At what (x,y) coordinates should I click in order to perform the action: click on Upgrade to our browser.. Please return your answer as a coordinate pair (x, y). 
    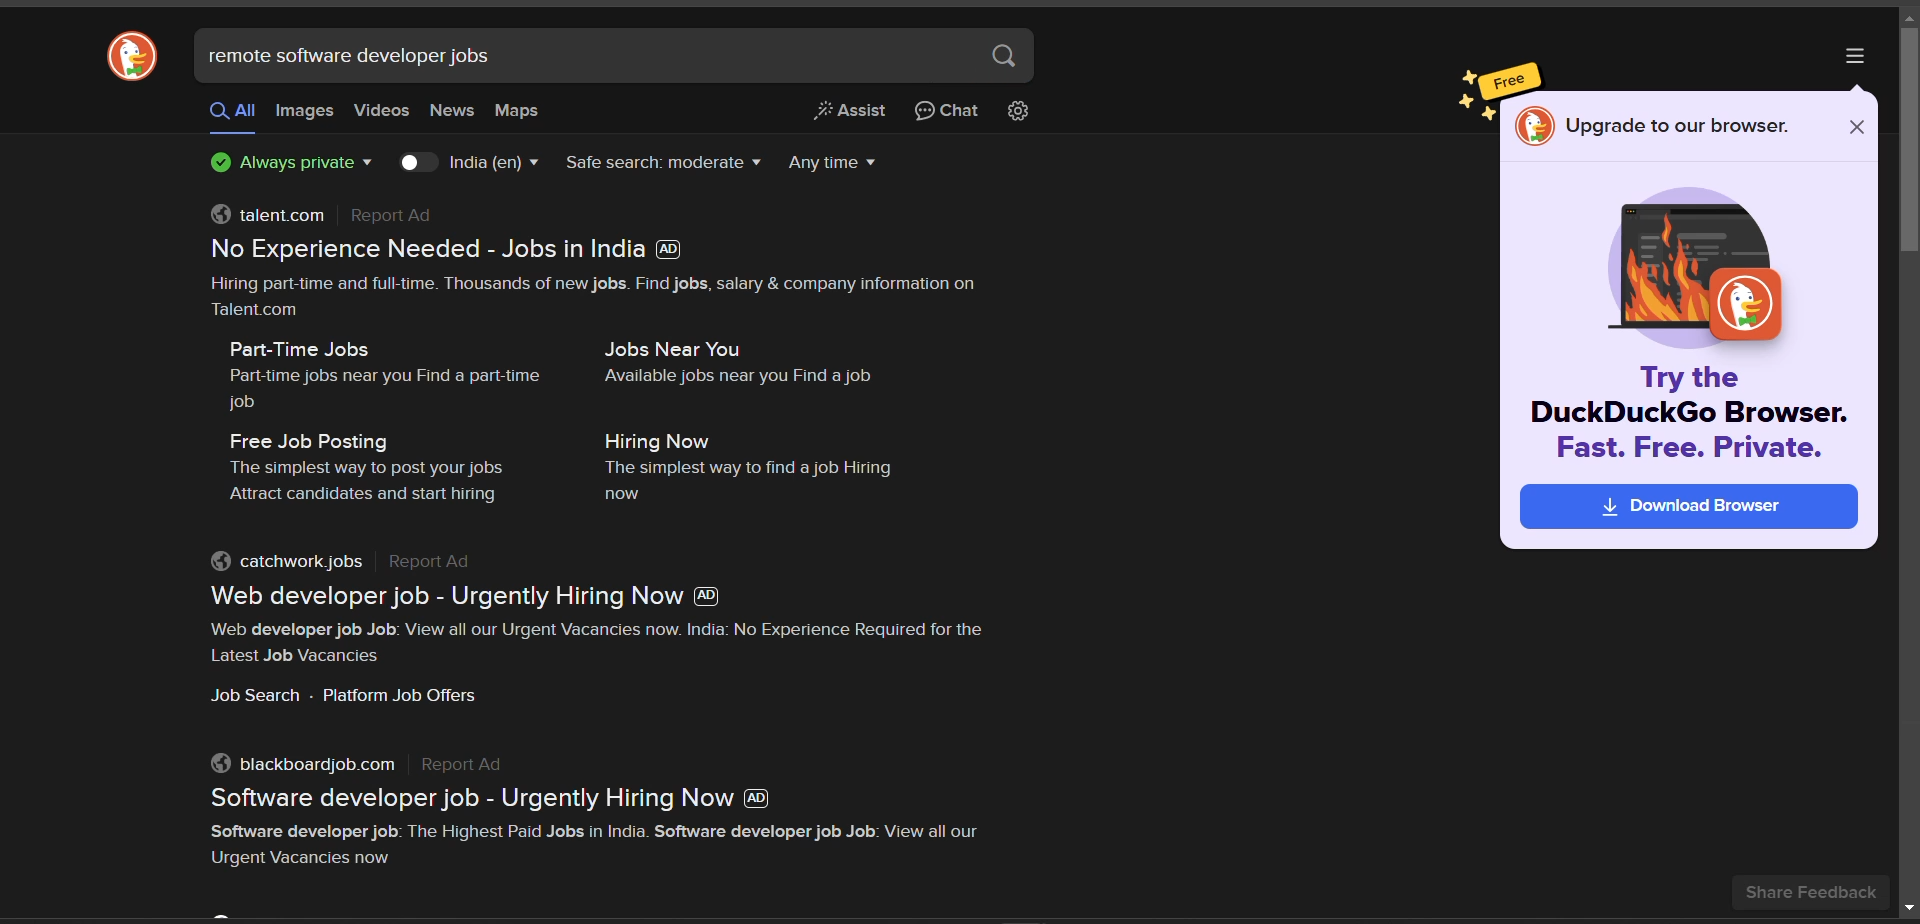
    Looking at the image, I should click on (1683, 126).